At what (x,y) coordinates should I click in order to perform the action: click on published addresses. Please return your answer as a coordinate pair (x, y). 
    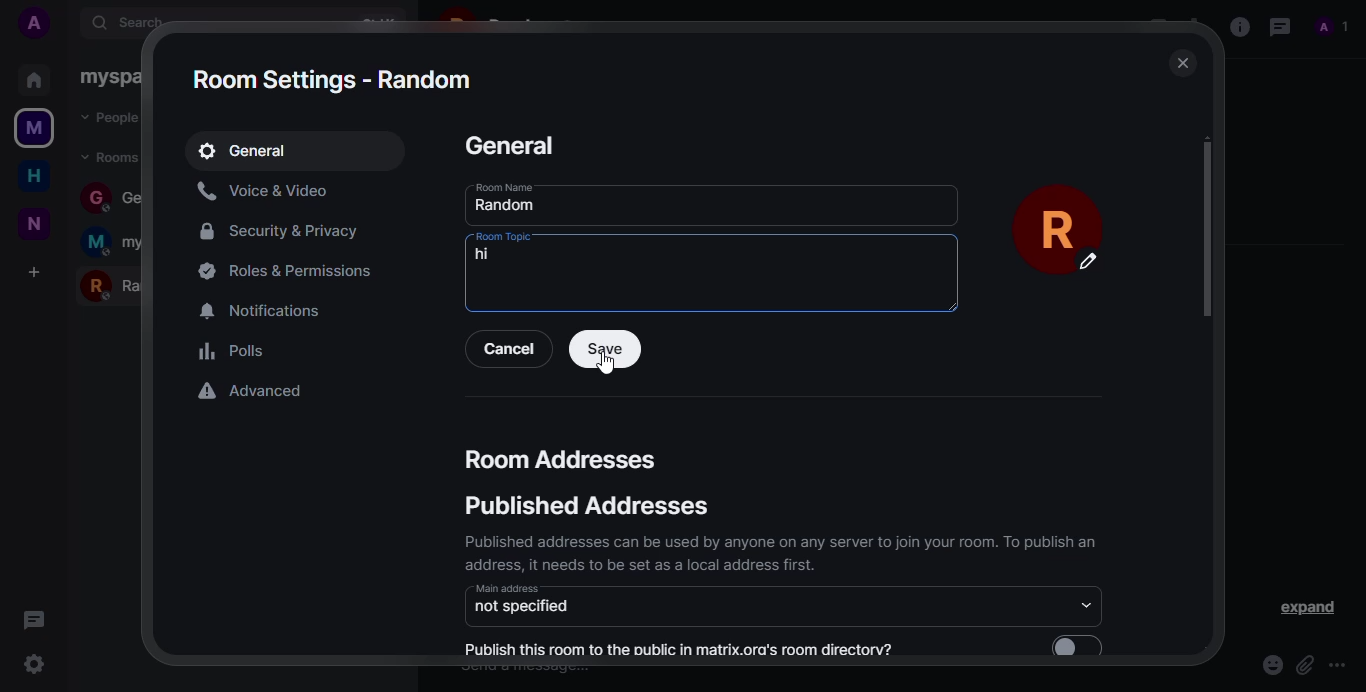
    Looking at the image, I should click on (589, 506).